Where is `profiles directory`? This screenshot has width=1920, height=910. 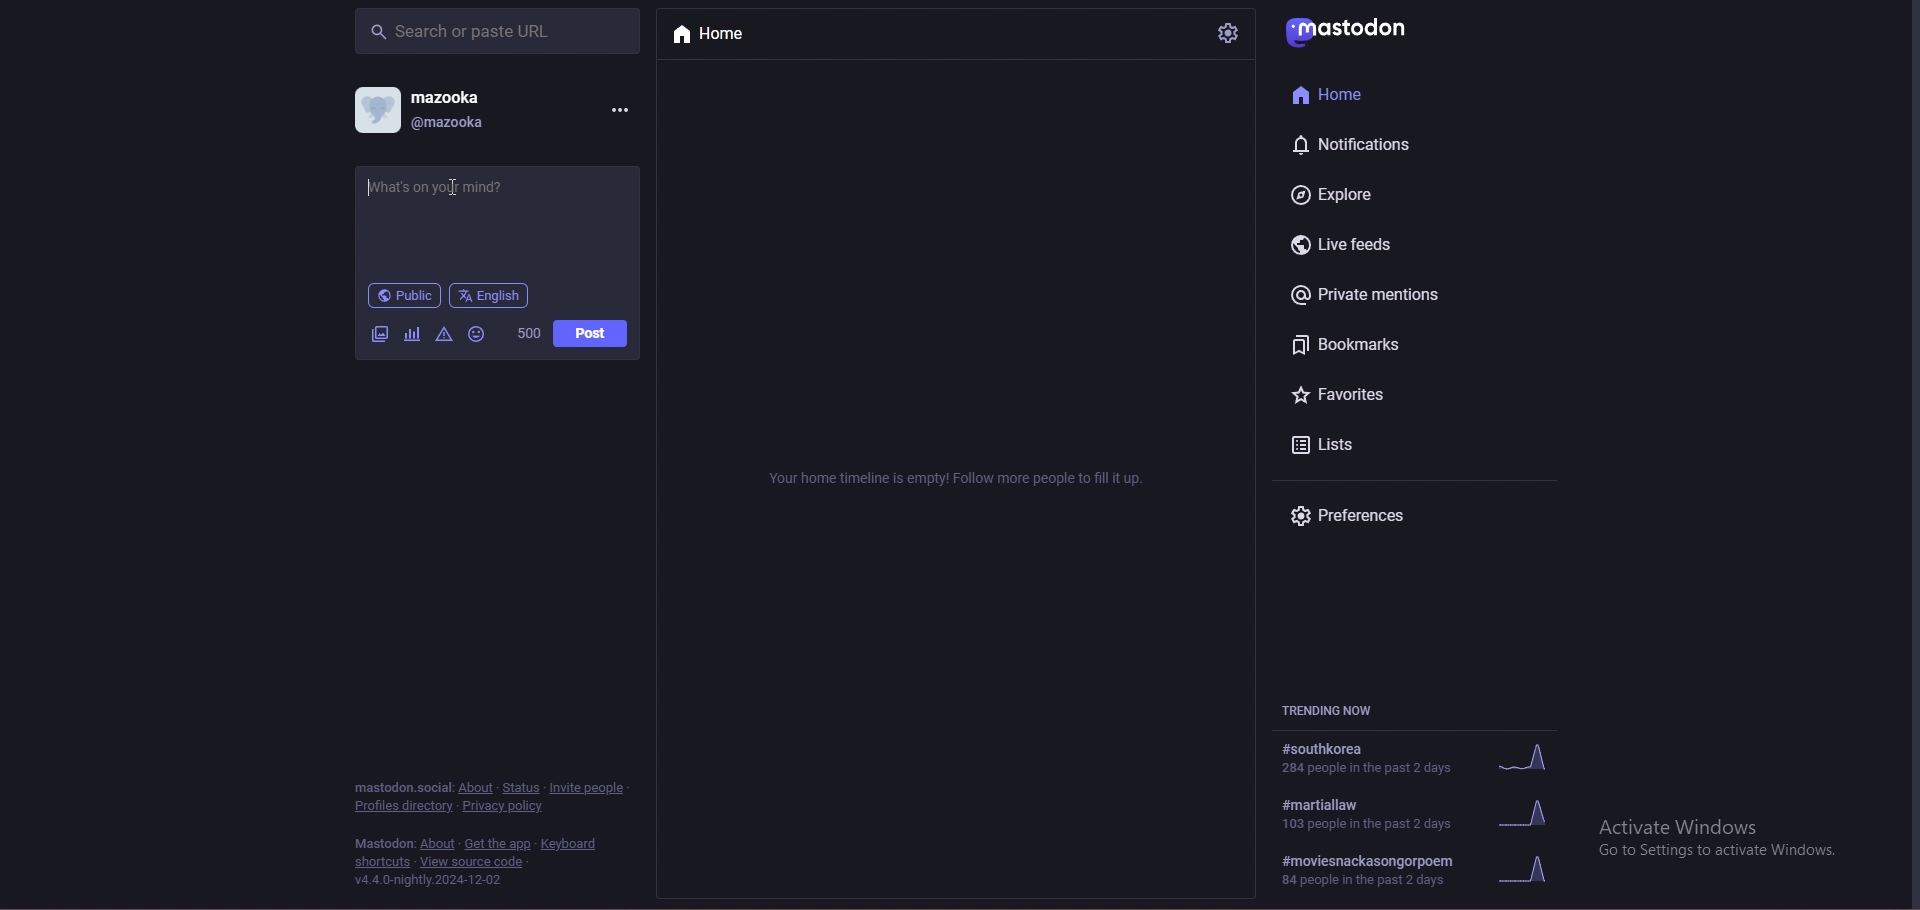
profiles directory is located at coordinates (403, 806).